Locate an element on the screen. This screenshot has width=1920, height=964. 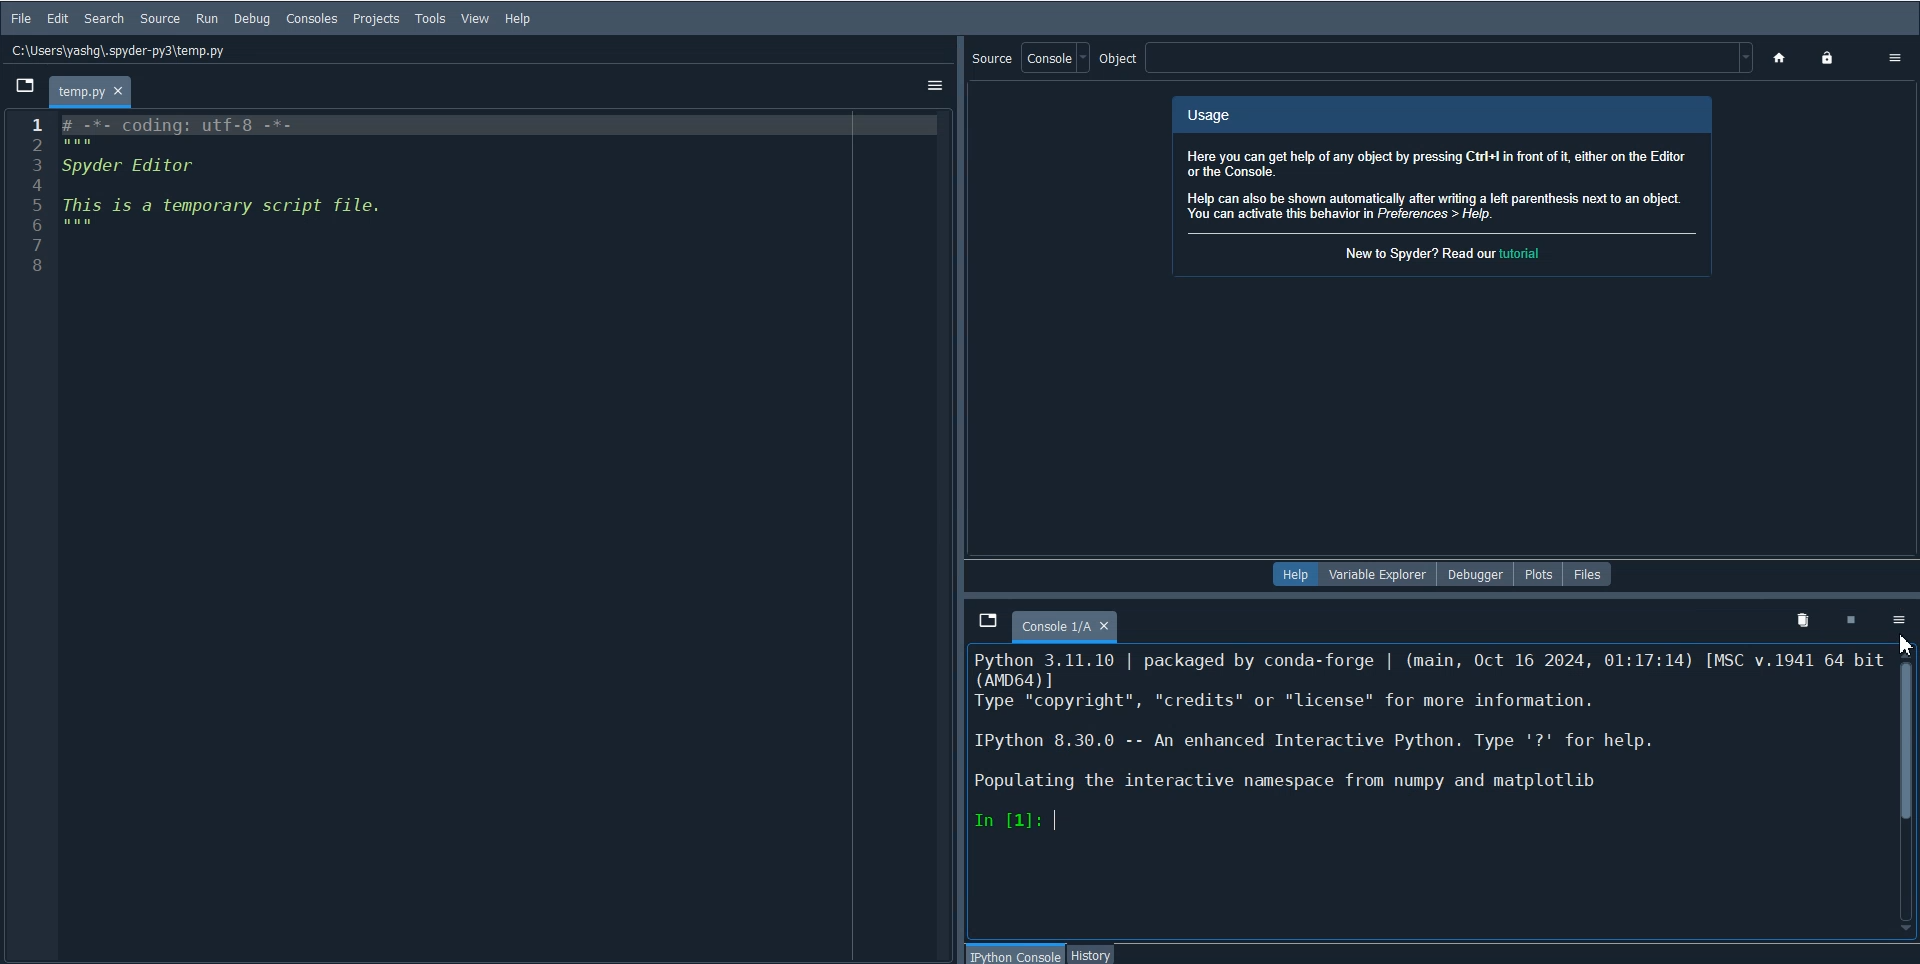
temp.py is located at coordinates (90, 92).